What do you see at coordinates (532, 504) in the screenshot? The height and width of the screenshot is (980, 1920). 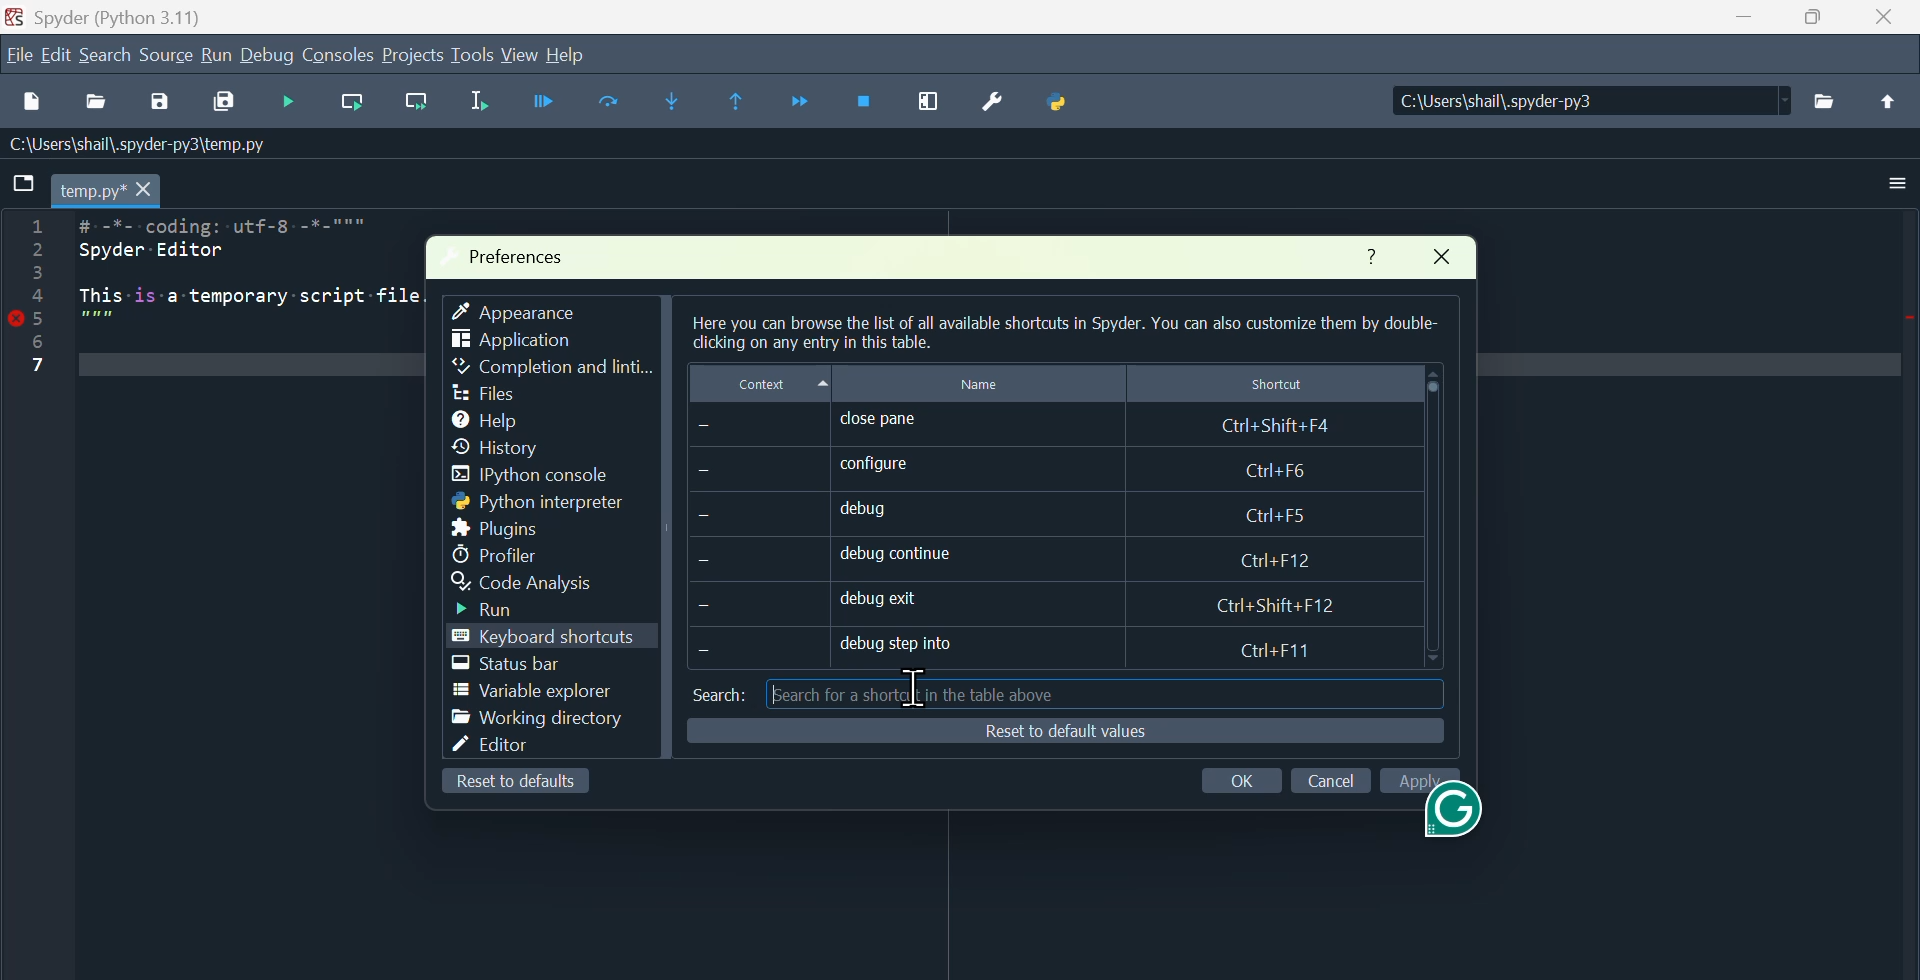 I see `Python interpreter` at bounding box center [532, 504].